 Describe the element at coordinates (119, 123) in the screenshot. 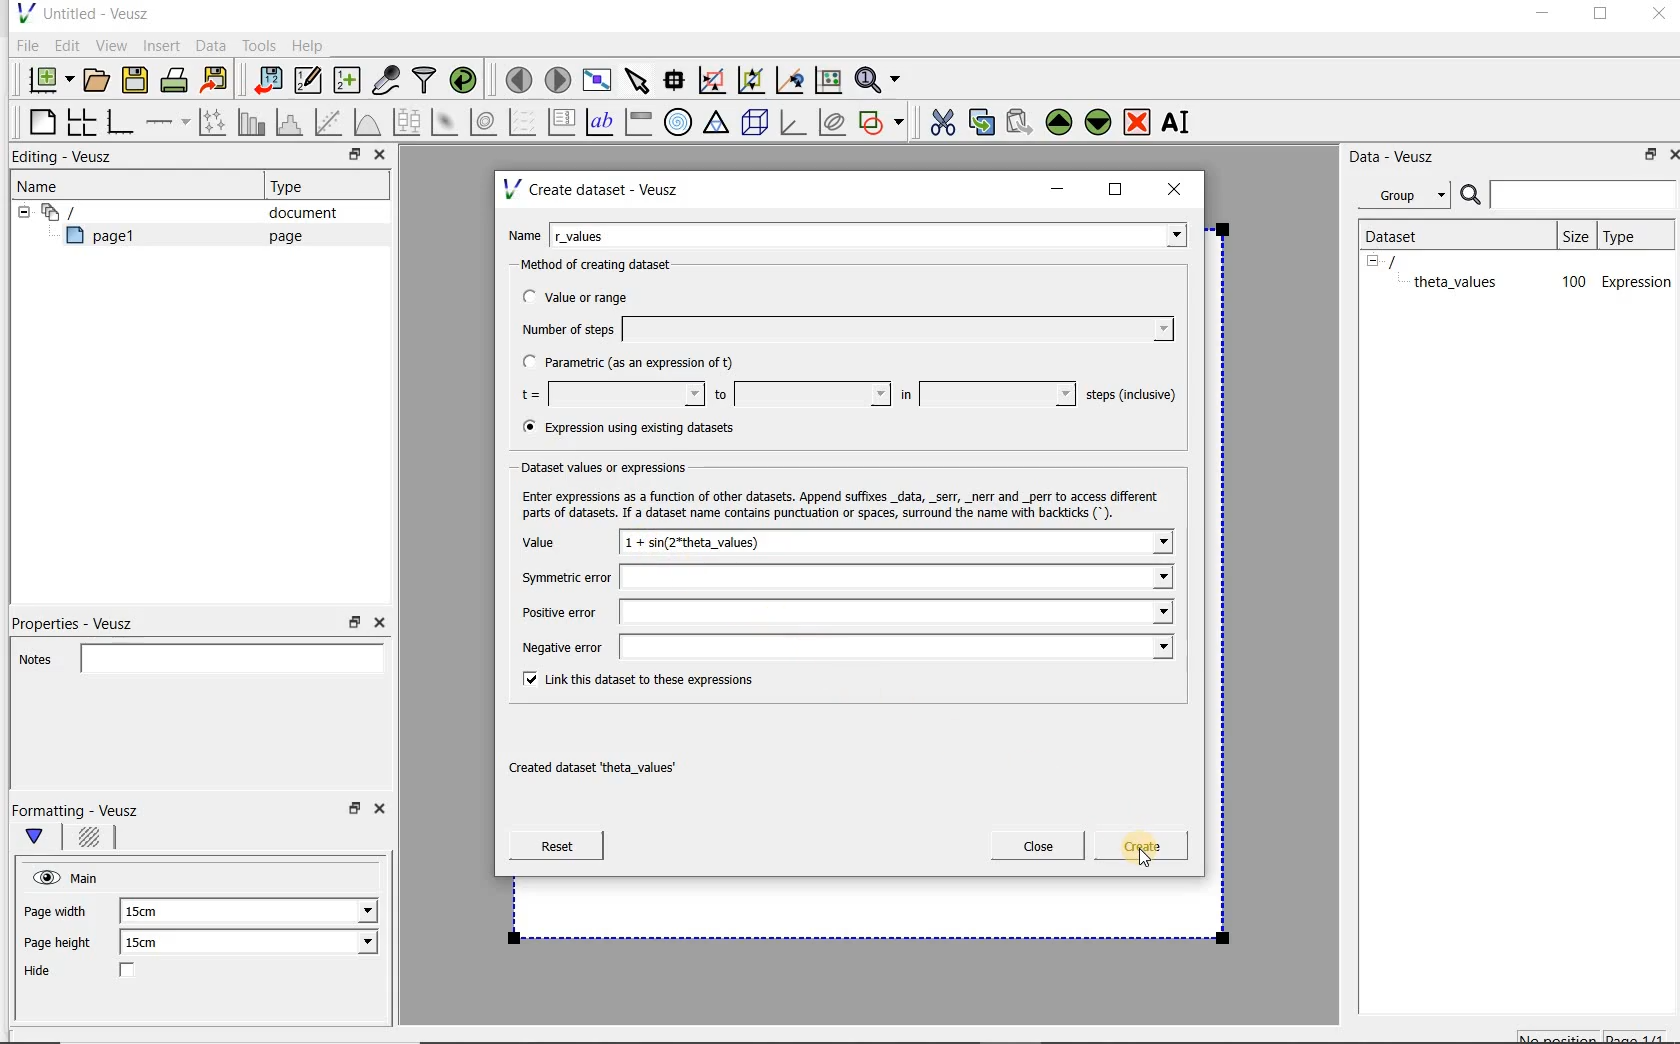

I see `base graph` at that location.